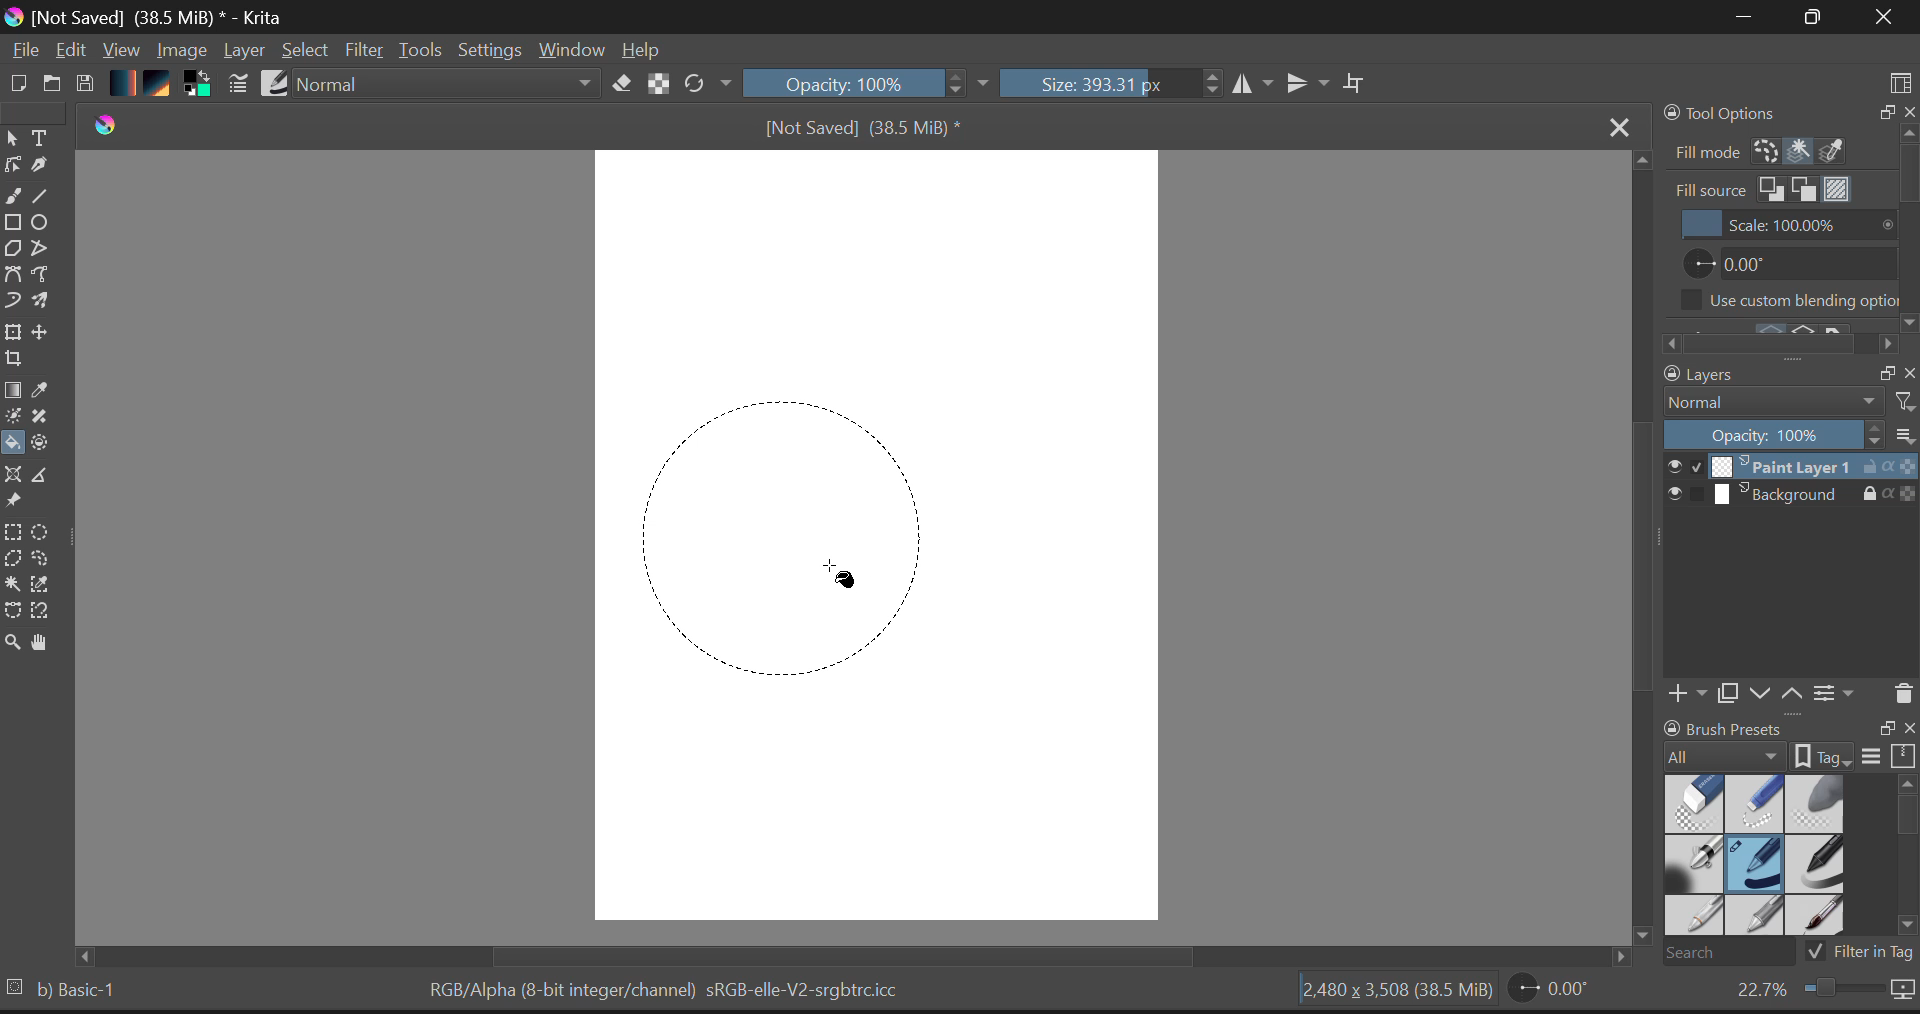 This screenshot has height=1014, width=1920. What do you see at coordinates (1880, 19) in the screenshot?
I see `Close` at bounding box center [1880, 19].